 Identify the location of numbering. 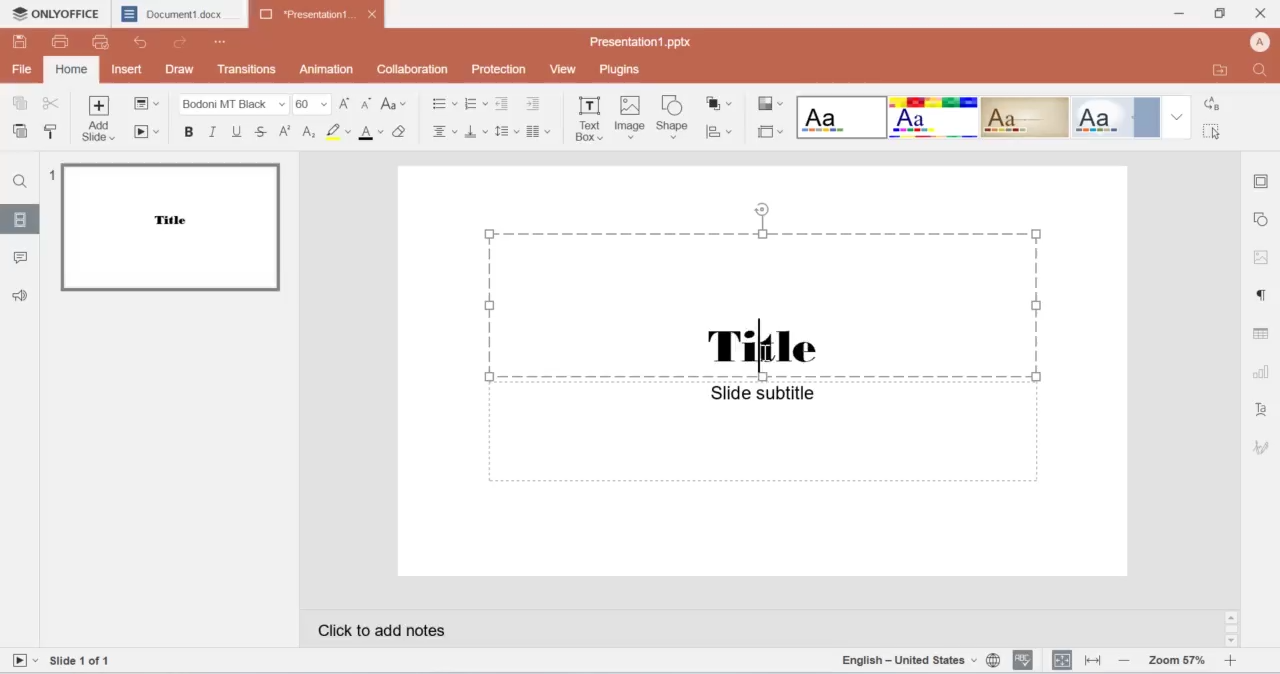
(51, 176).